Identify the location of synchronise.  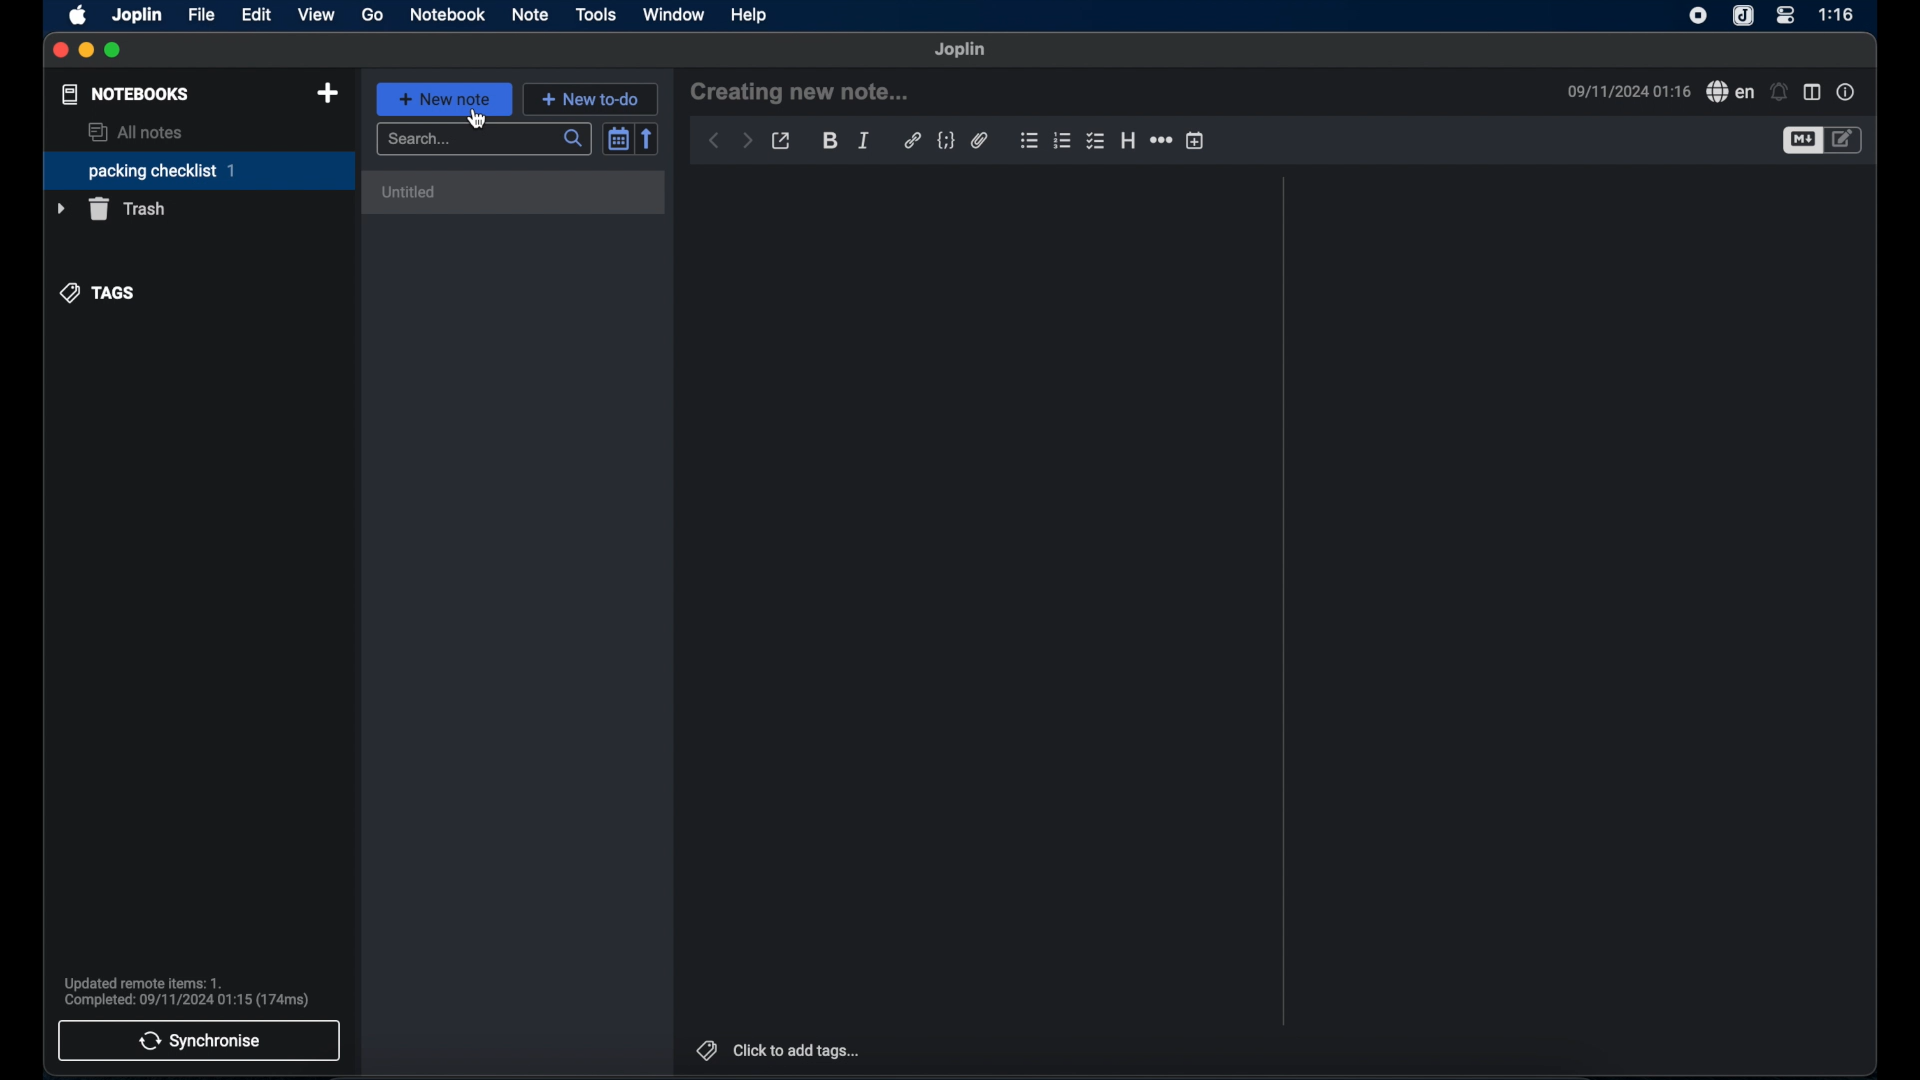
(198, 1041).